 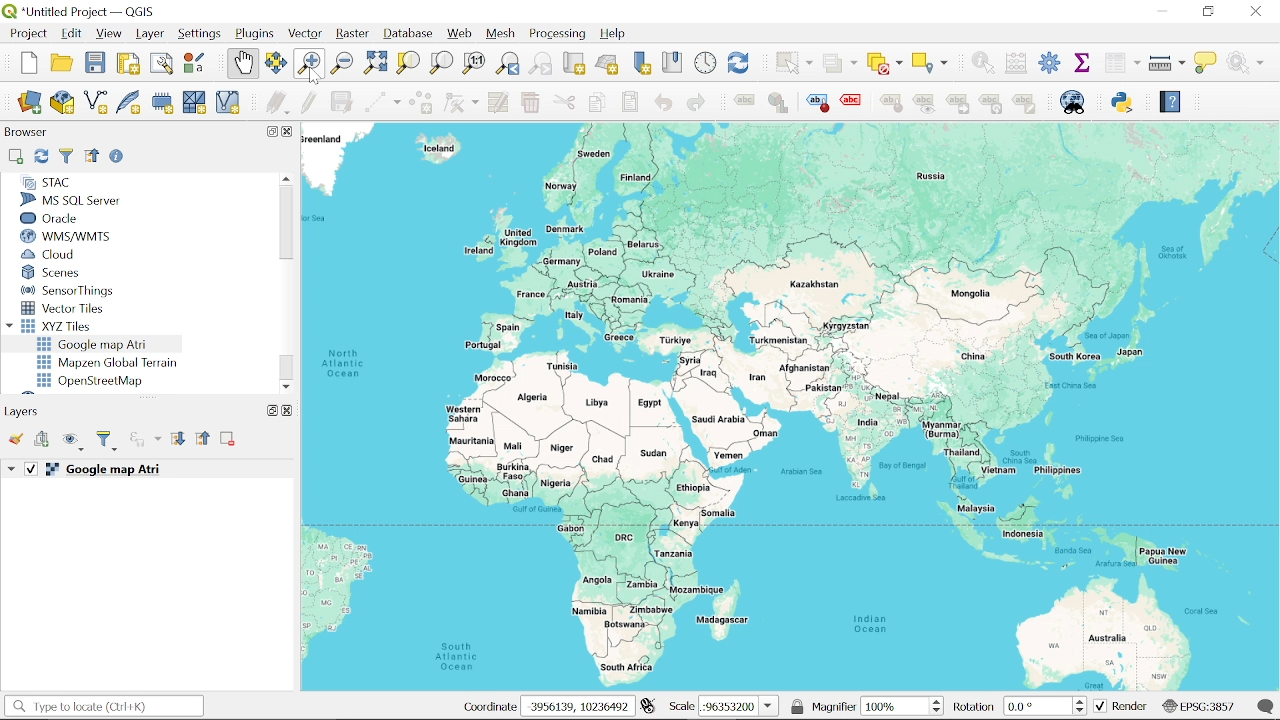 I want to click on Select features by value, so click(x=840, y=64).